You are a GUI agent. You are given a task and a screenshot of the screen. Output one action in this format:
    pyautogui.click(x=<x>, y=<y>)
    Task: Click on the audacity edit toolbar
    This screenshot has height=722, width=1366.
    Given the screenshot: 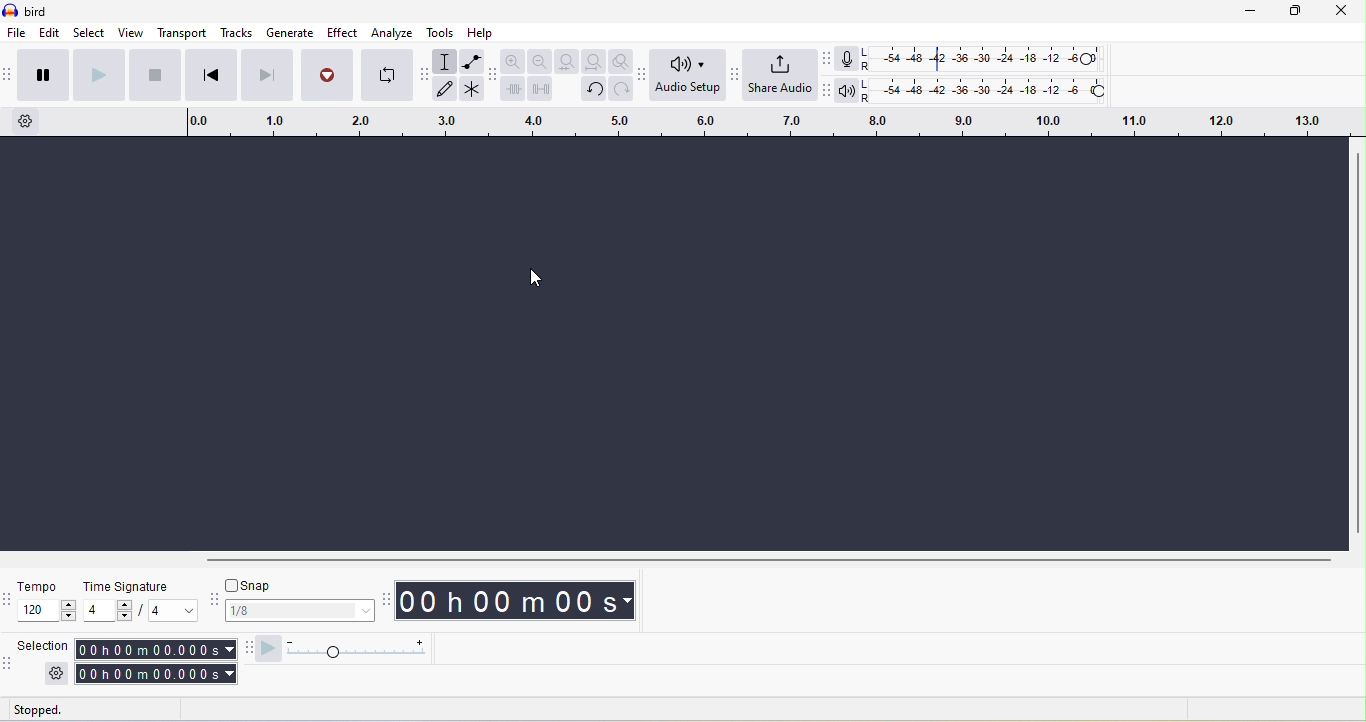 What is the action you would take?
    pyautogui.click(x=494, y=75)
    